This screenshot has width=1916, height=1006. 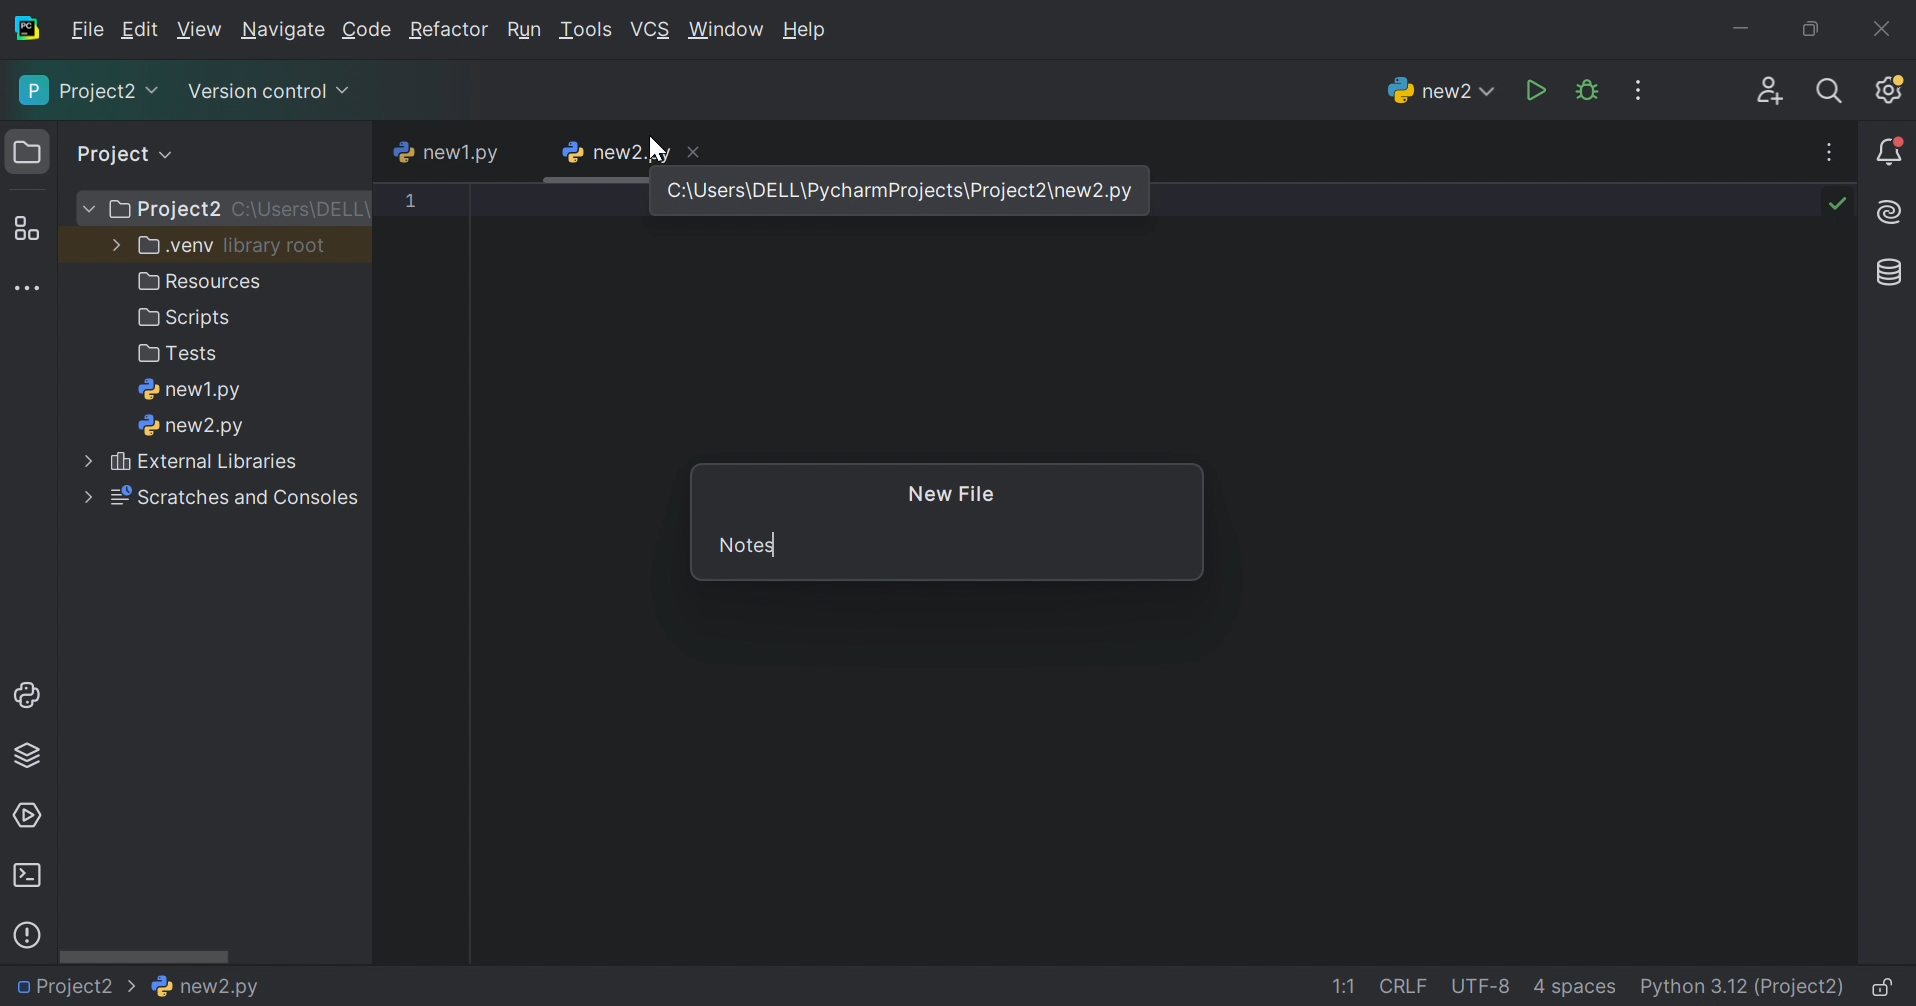 I want to click on Project2, so click(x=77, y=988).